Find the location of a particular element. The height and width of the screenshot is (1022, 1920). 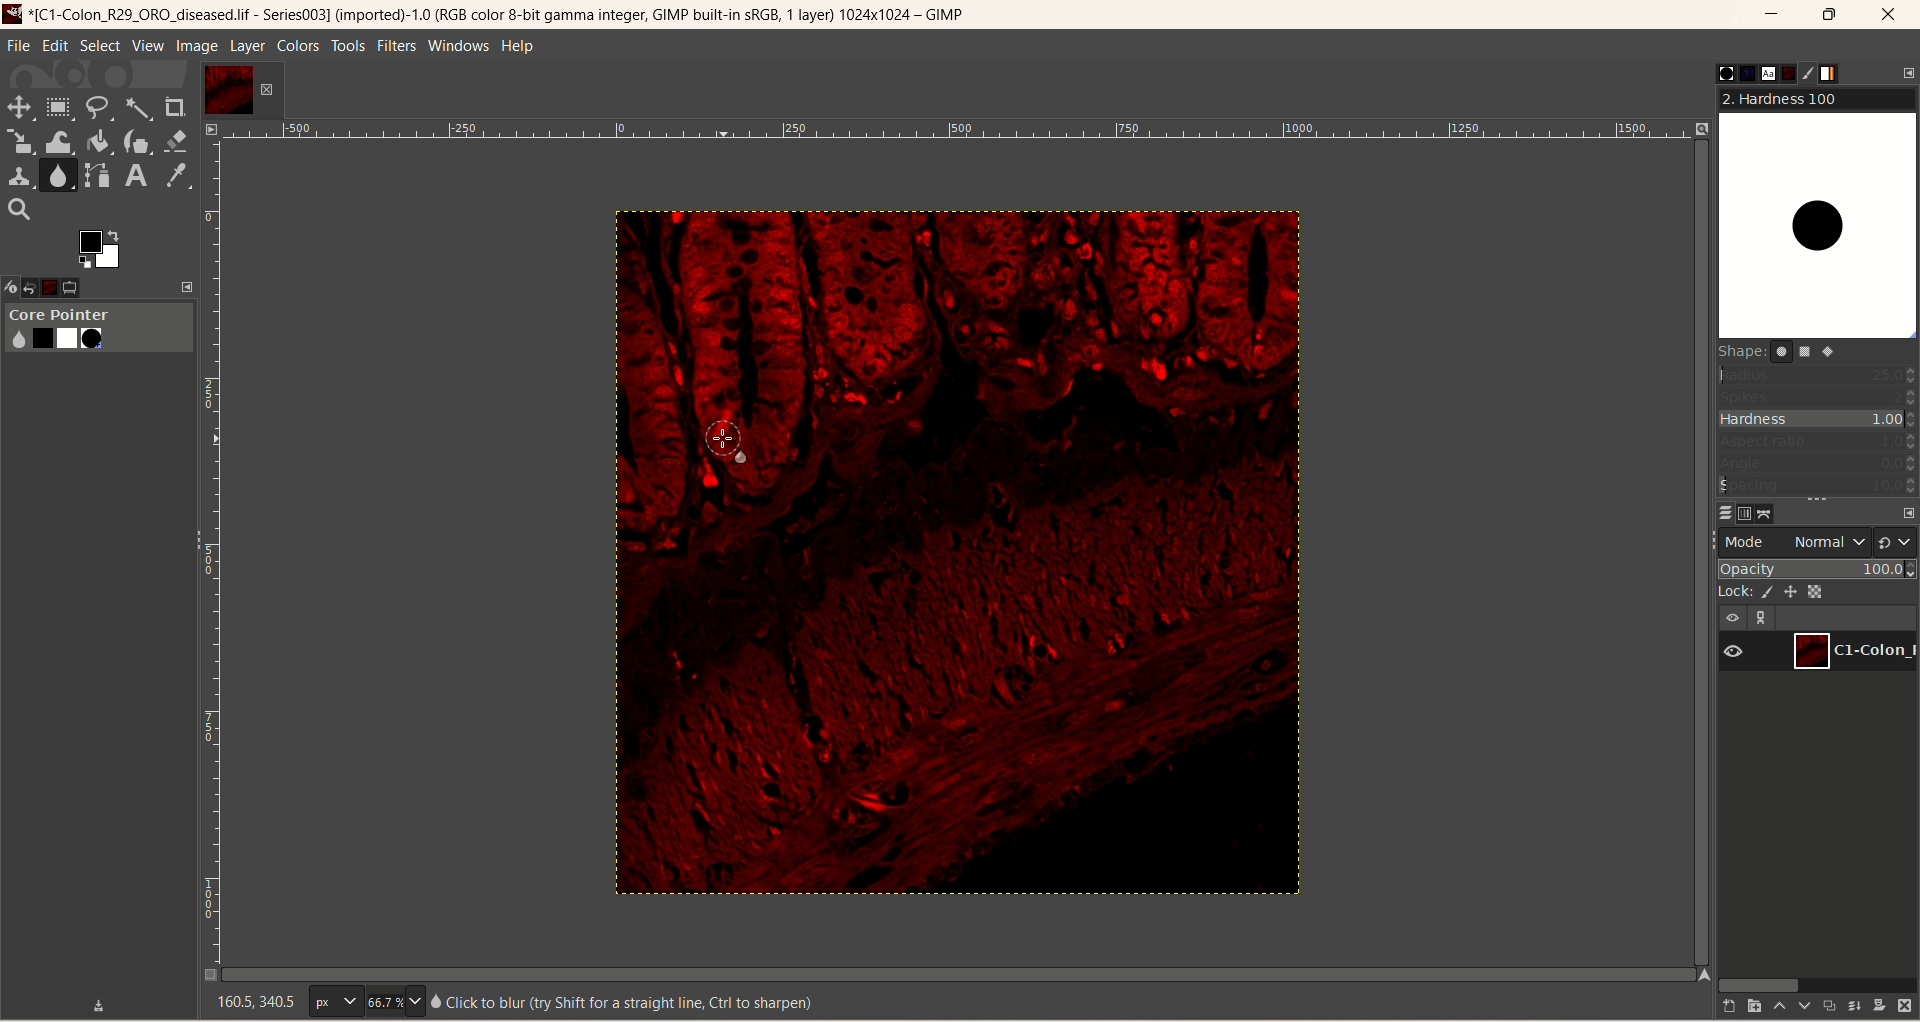

core pointer is located at coordinates (98, 329).